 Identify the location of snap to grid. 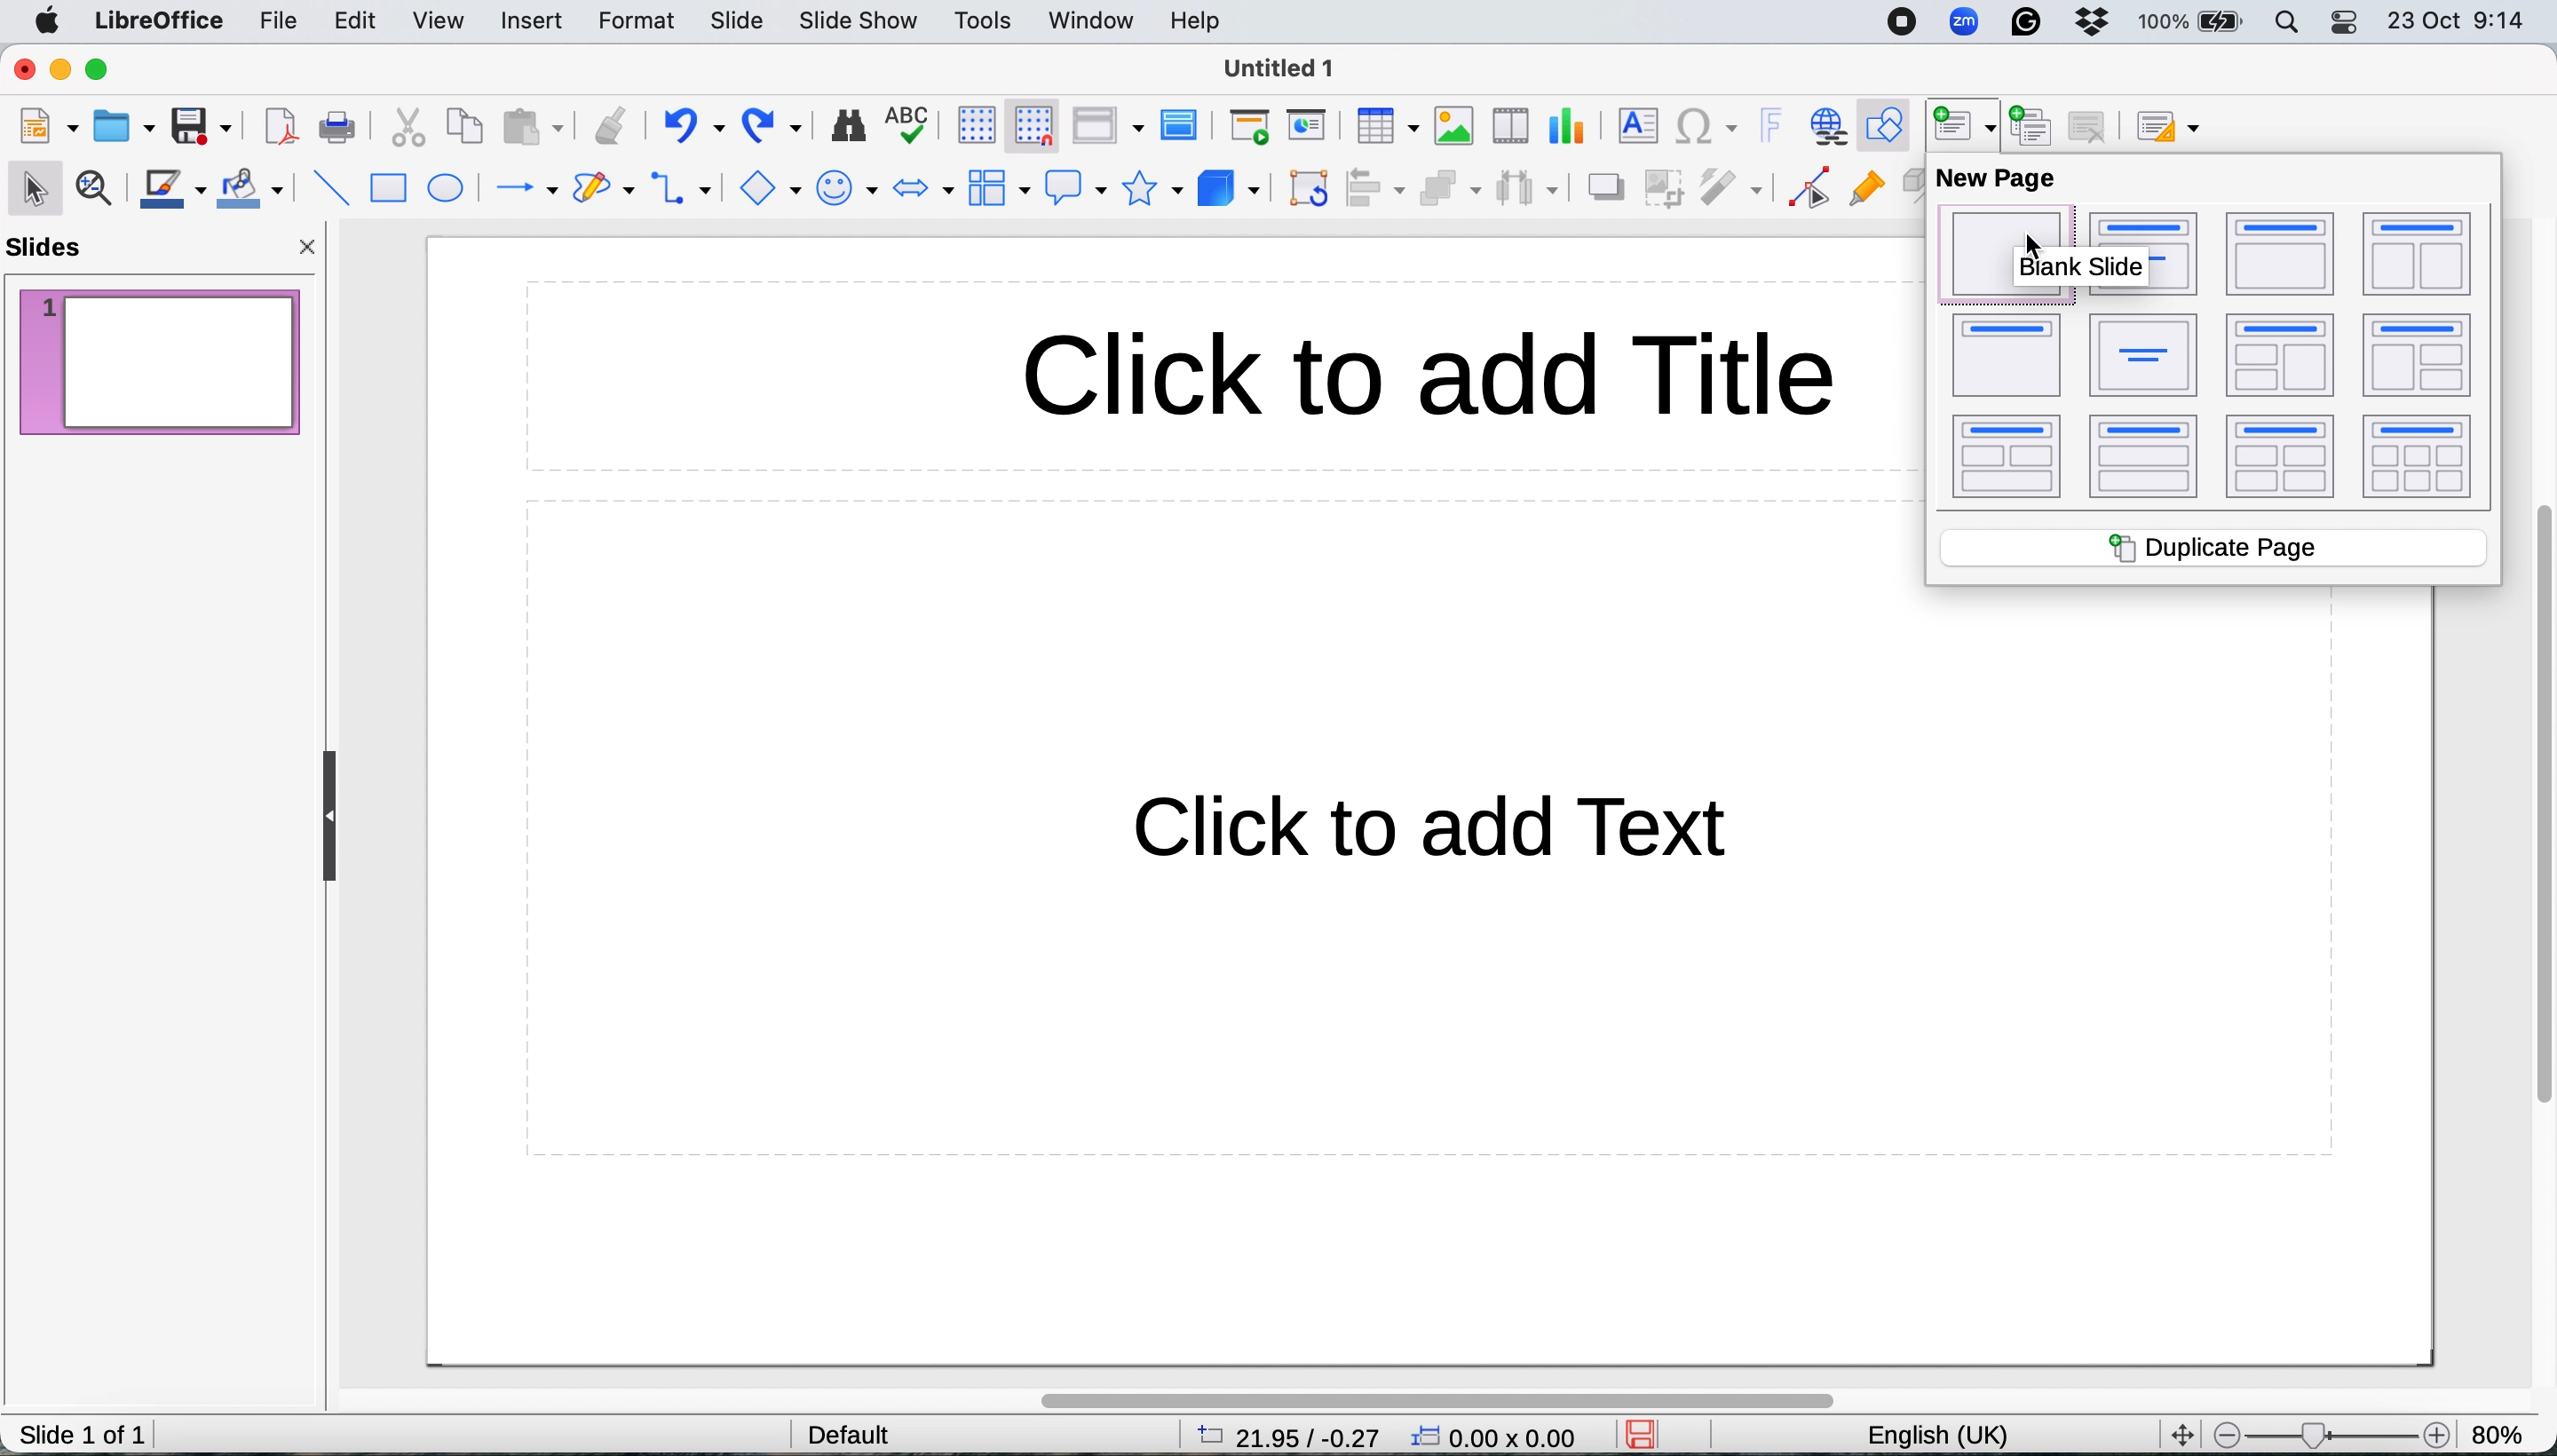
(1036, 128).